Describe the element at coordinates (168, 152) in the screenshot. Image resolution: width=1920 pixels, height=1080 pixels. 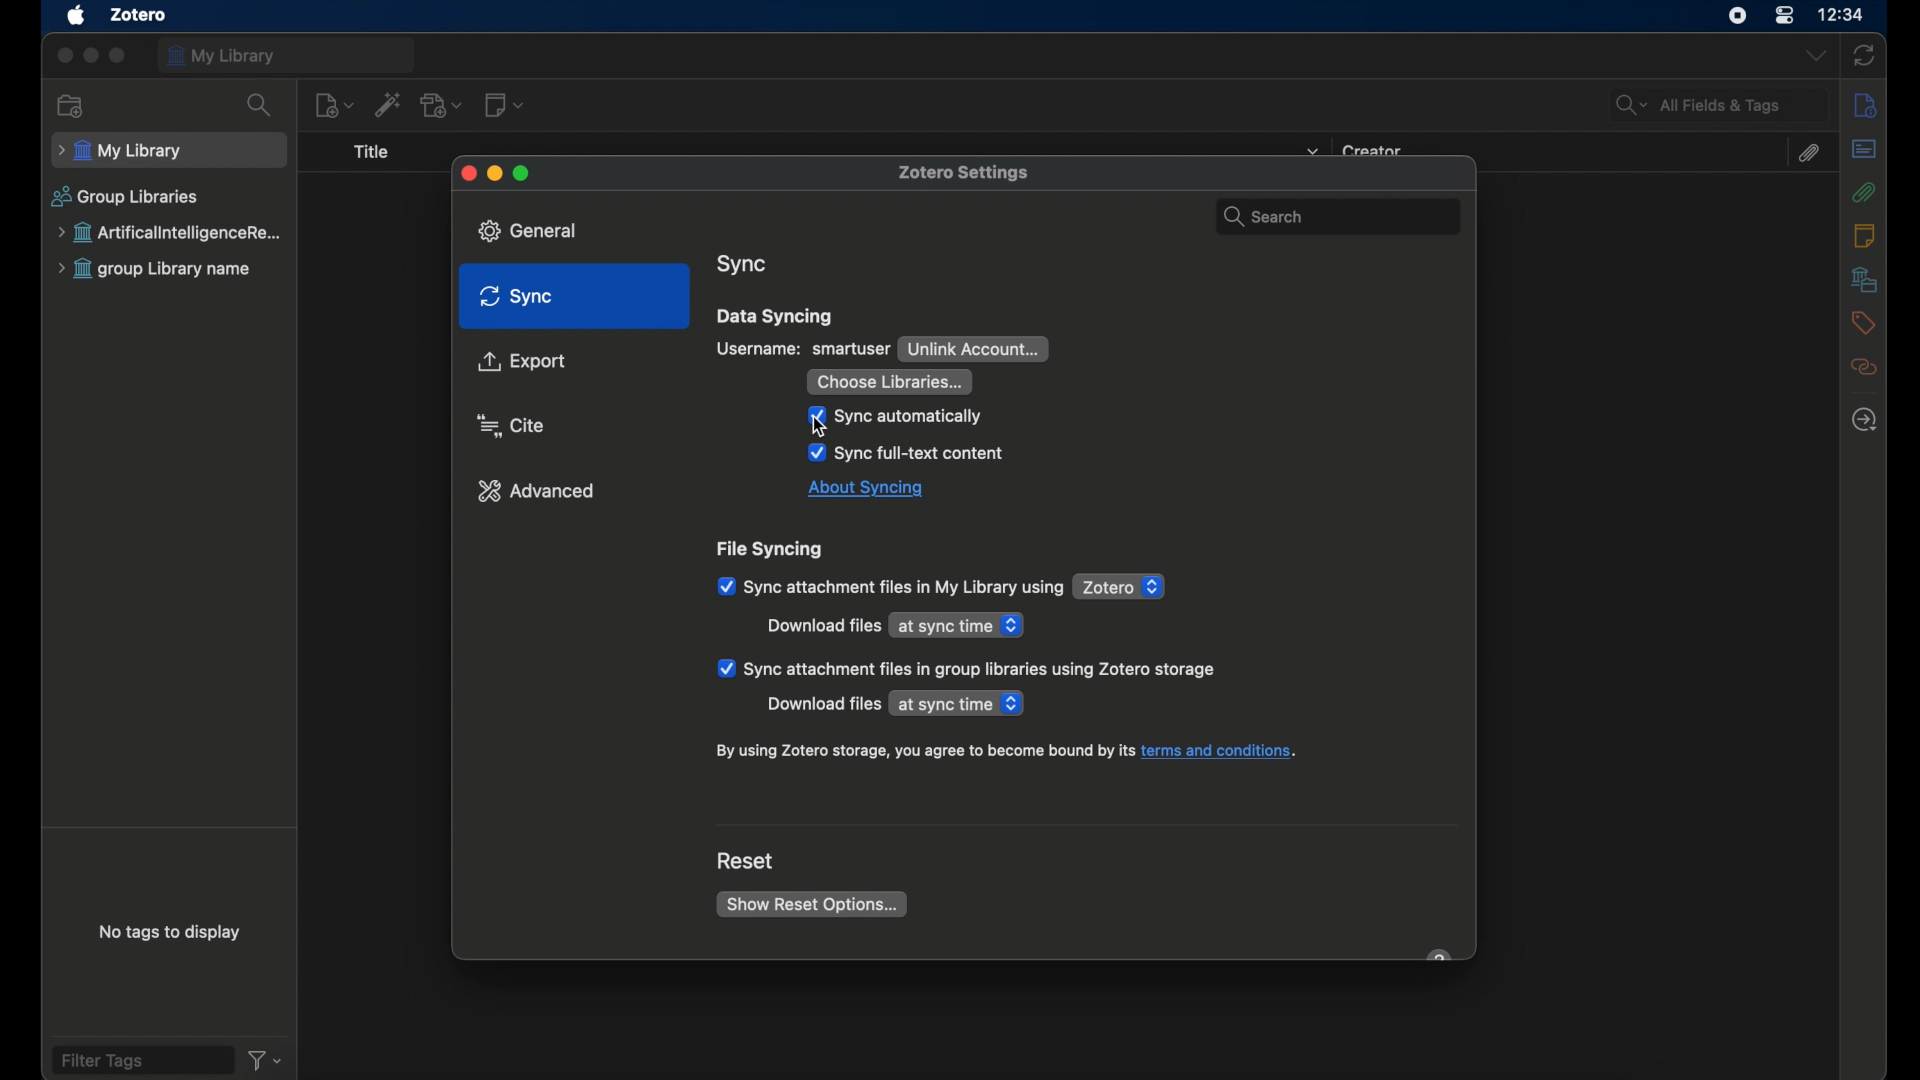
I see `my library` at that location.